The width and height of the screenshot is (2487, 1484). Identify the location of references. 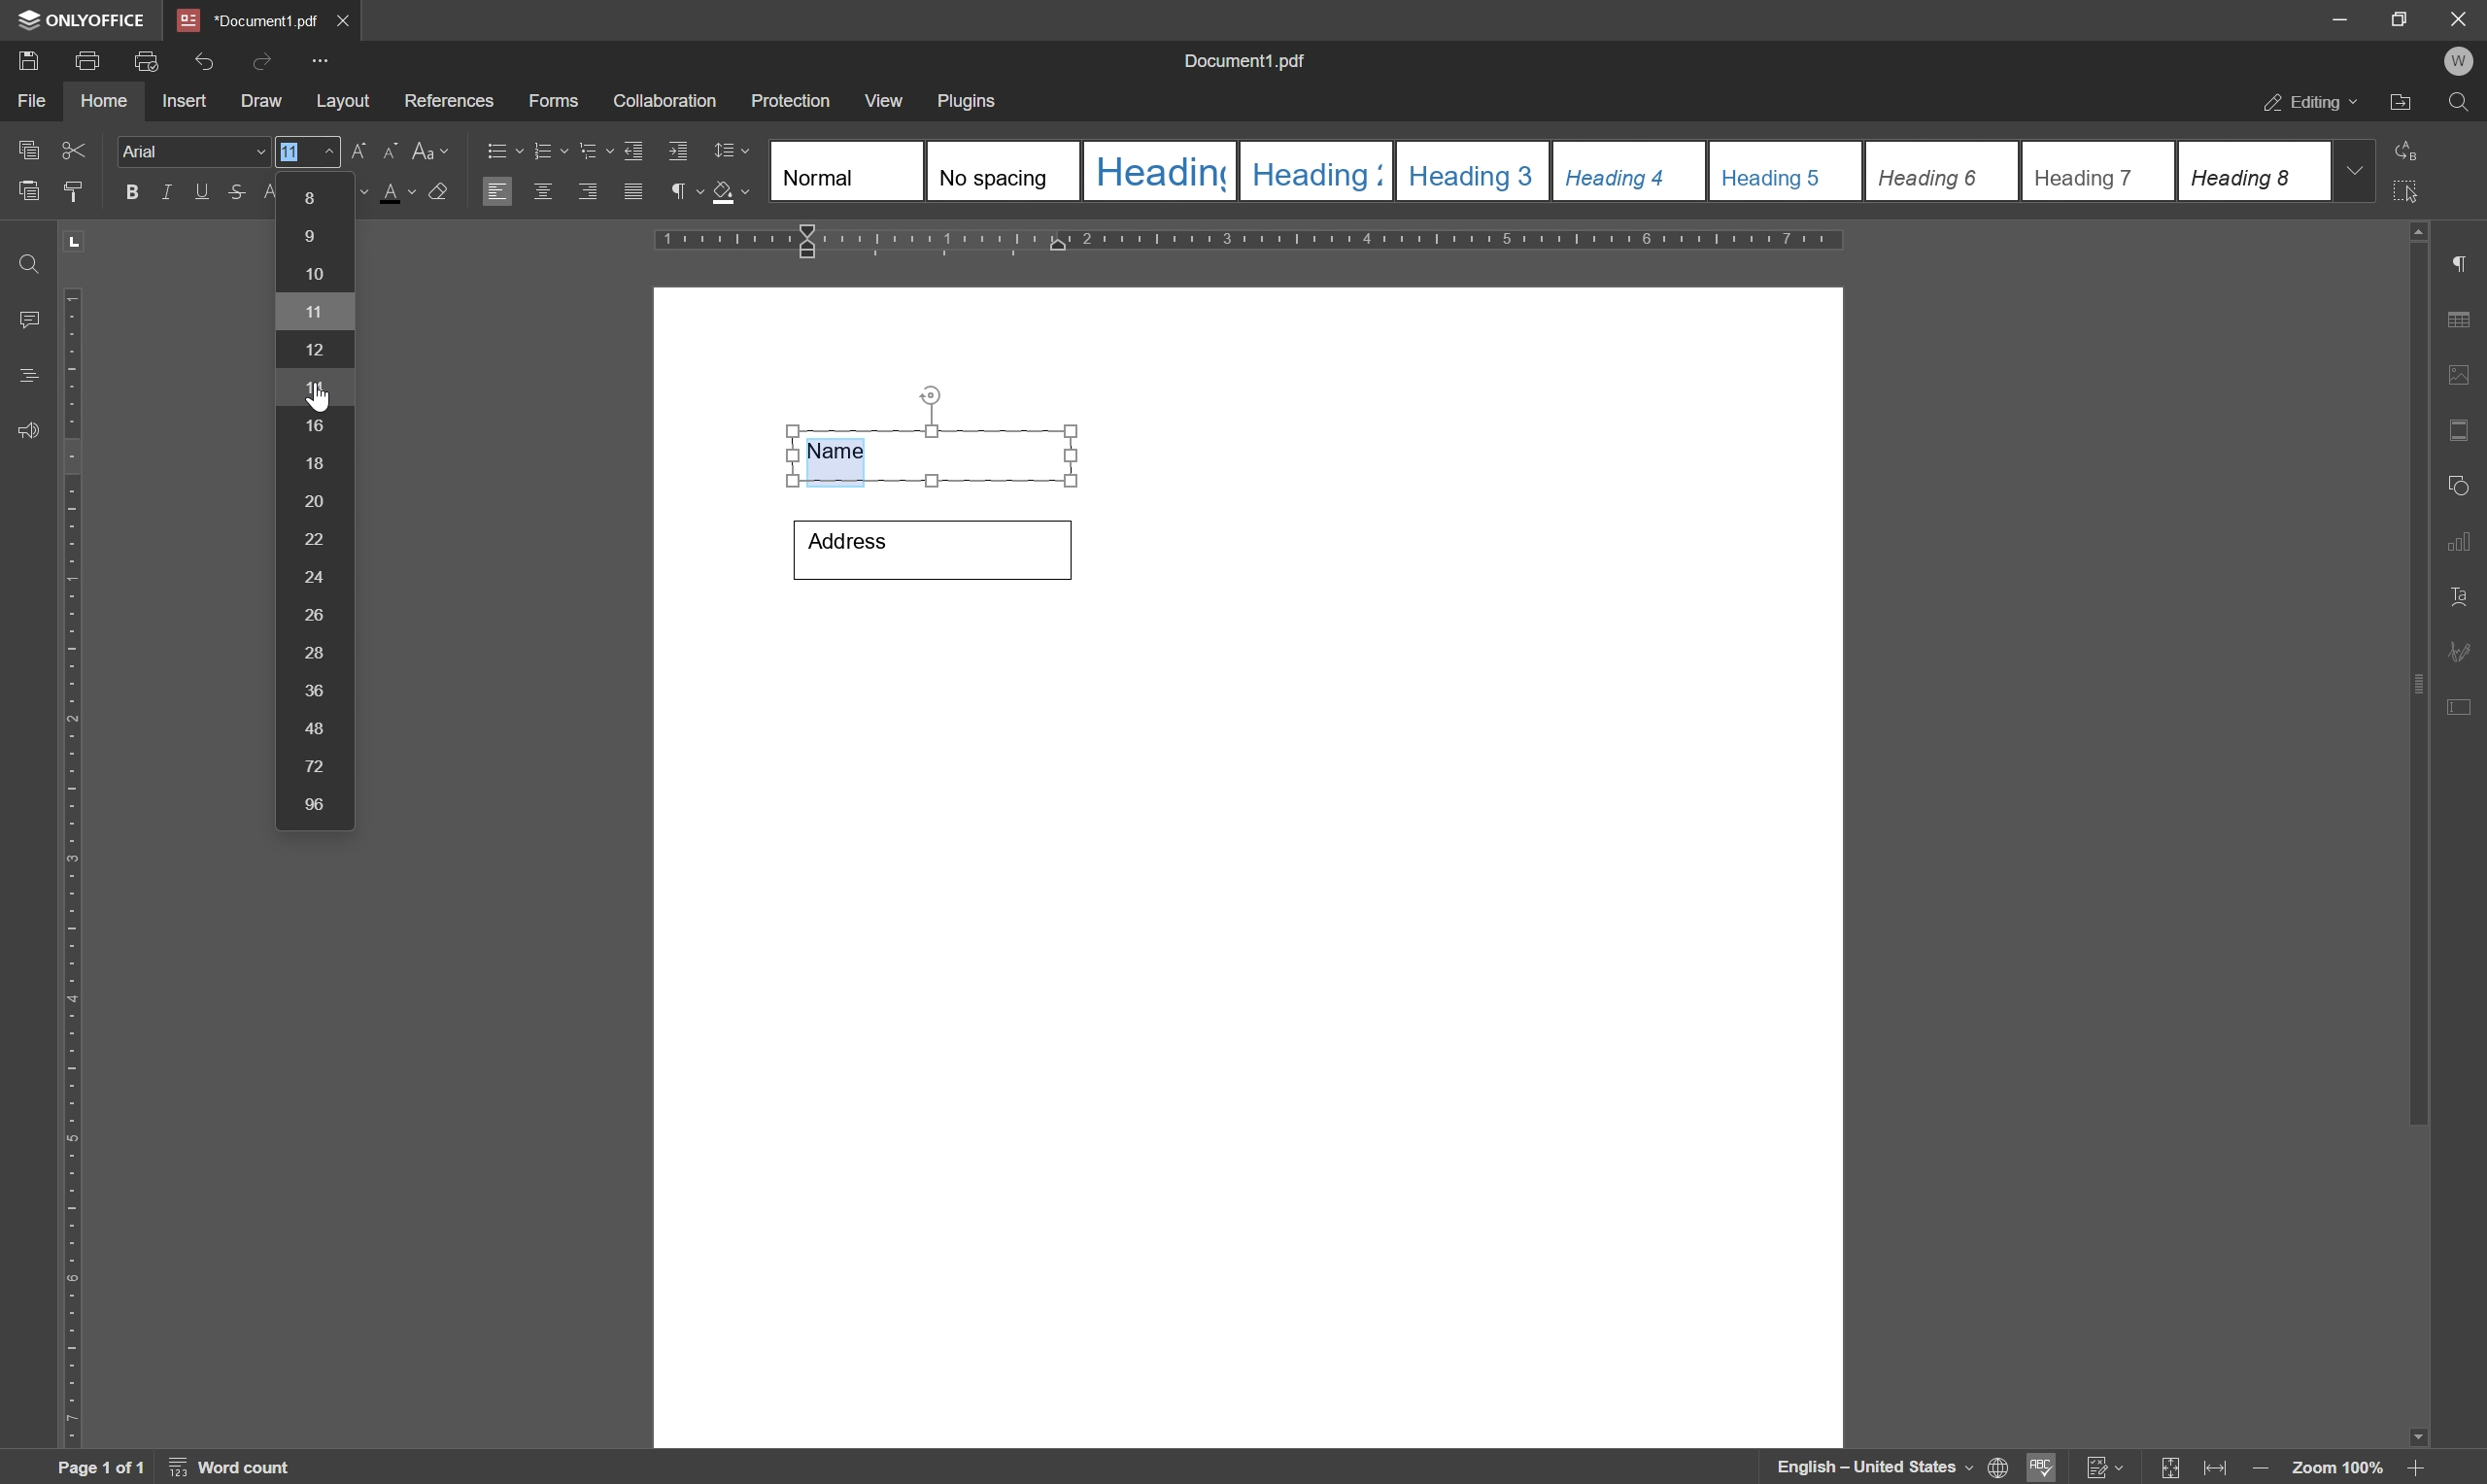
(448, 101).